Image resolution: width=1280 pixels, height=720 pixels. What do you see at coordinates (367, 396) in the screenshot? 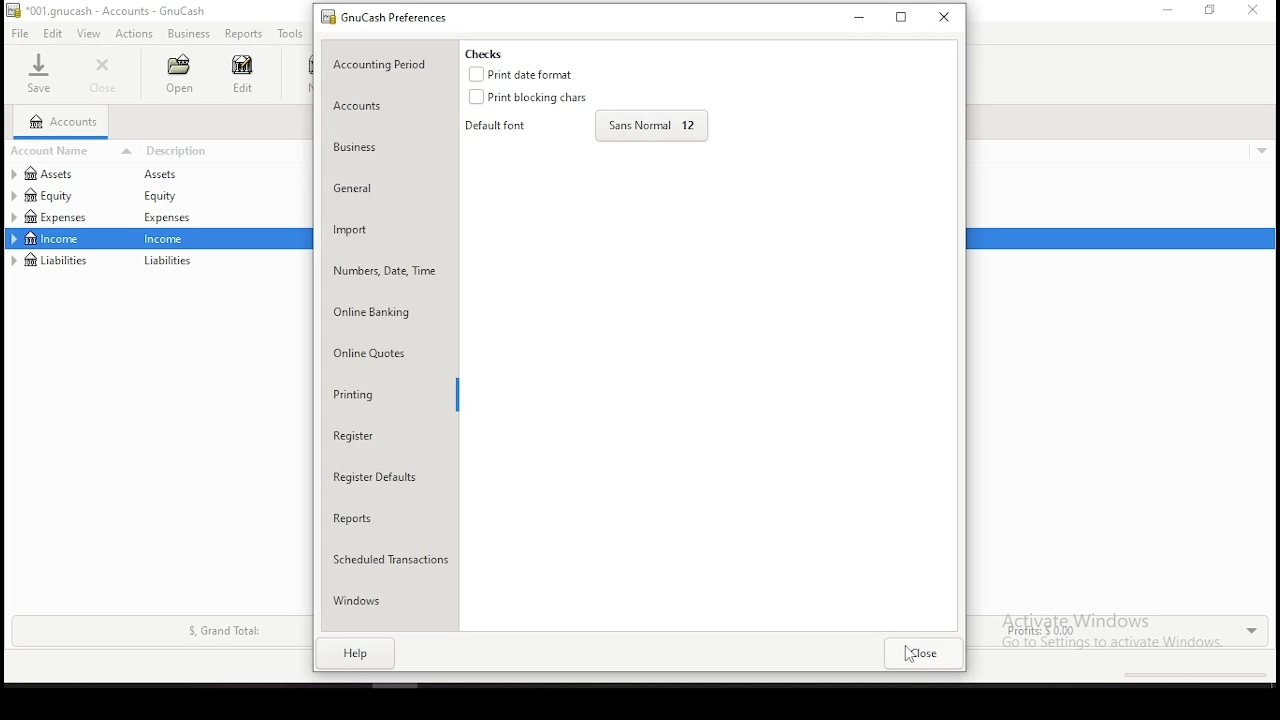
I see `printing` at bounding box center [367, 396].